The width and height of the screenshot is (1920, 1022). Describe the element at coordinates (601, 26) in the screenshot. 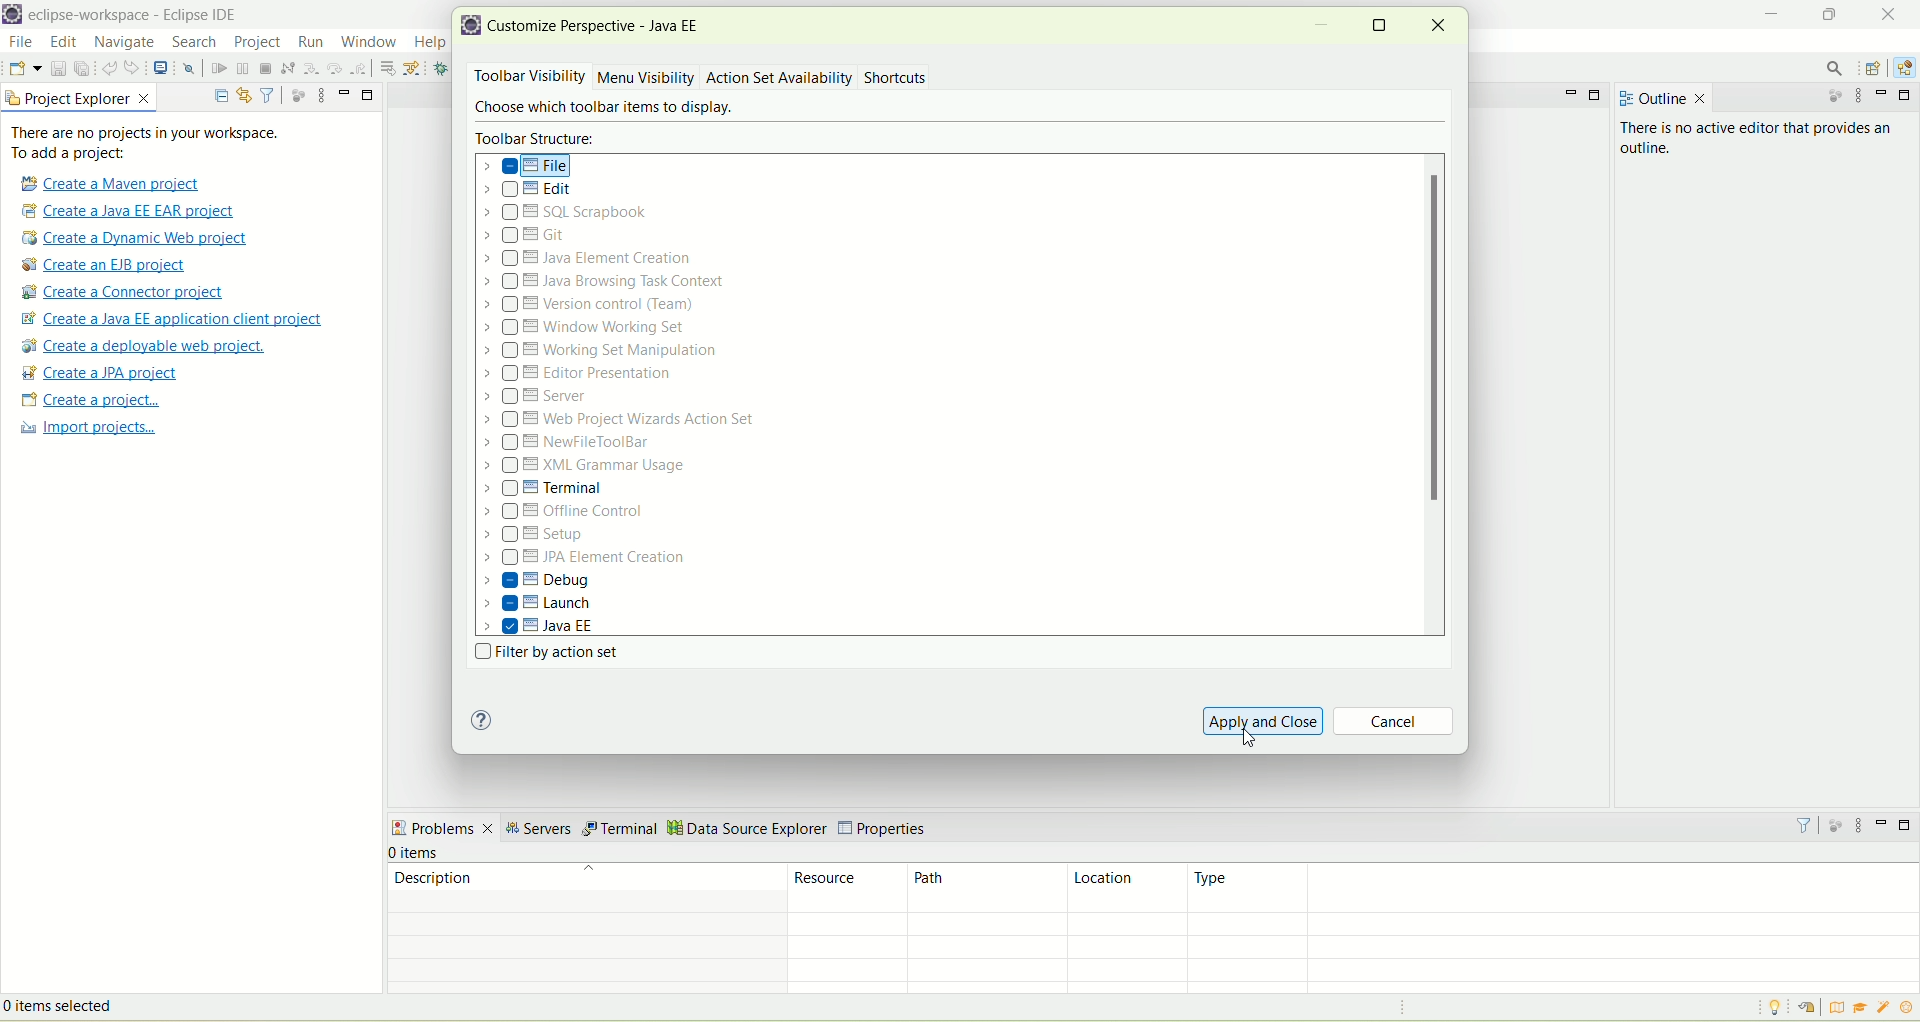

I see `customize perspective-Java EE` at that location.